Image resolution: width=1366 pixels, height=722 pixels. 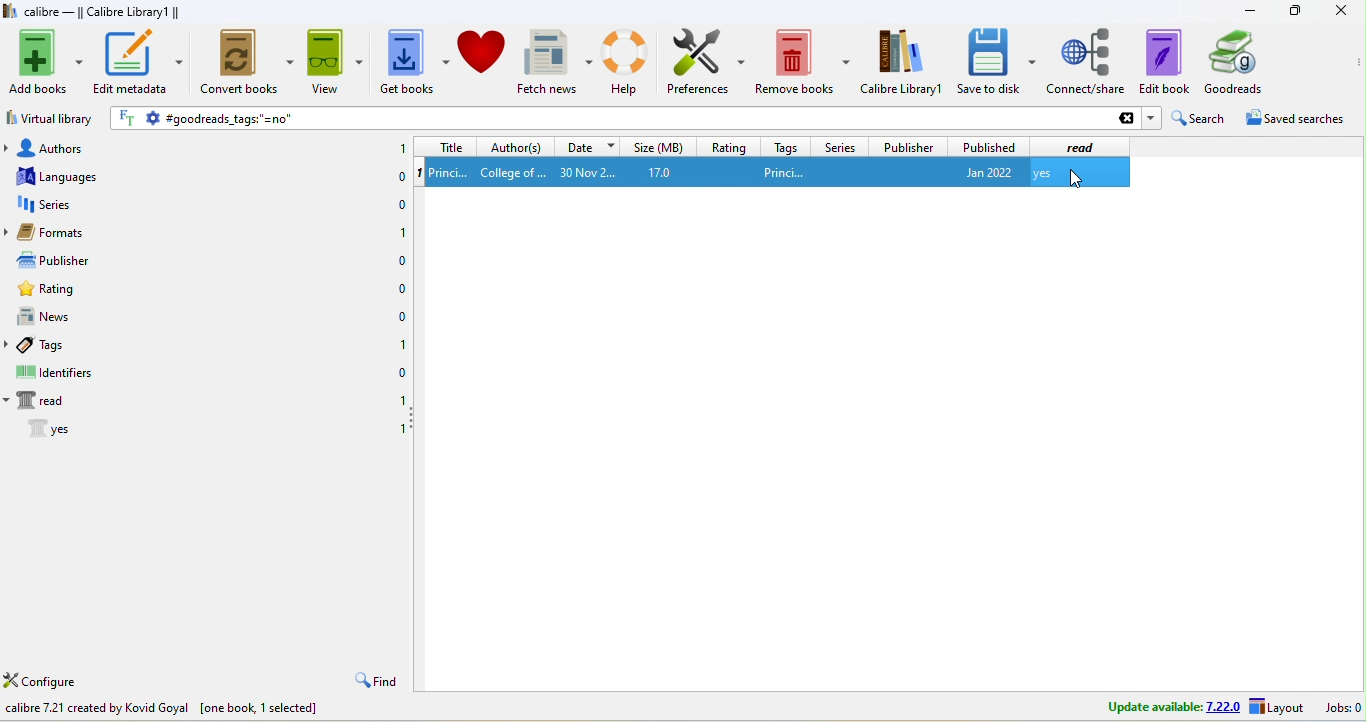 I want to click on dropdown, so click(x=1119, y=172).